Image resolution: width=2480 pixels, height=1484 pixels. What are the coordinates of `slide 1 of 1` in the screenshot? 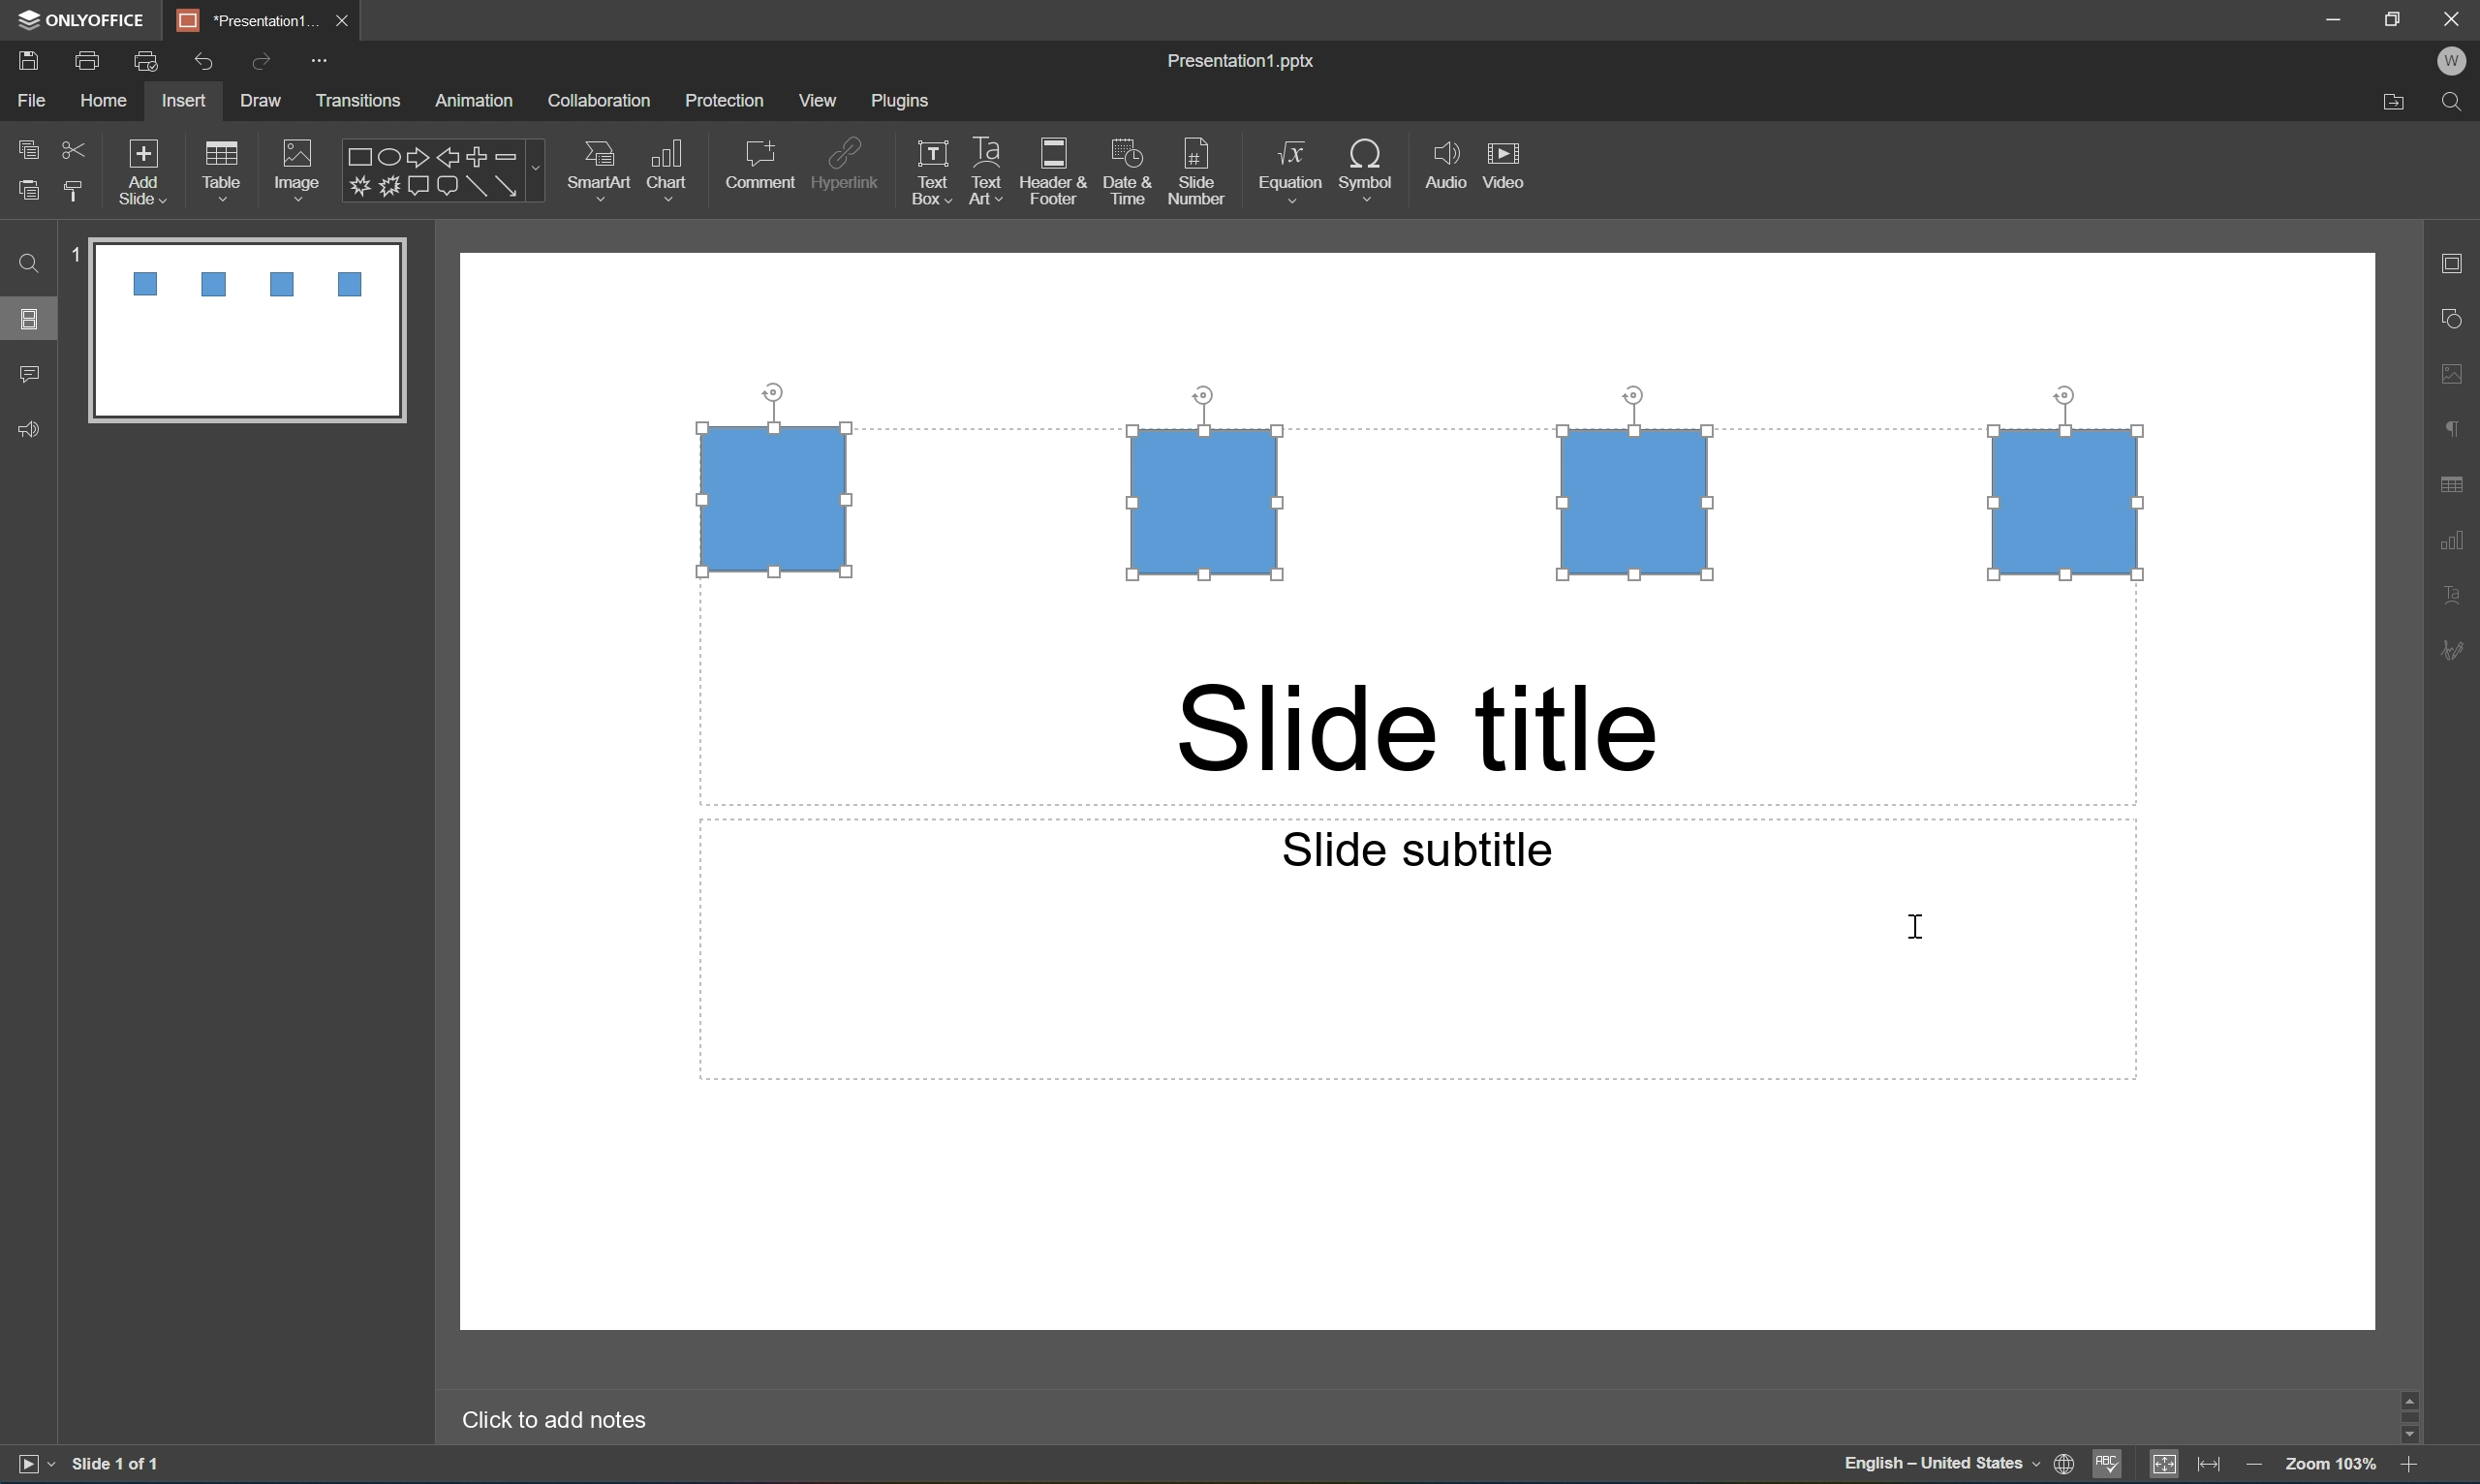 It's located at (116, 1466).